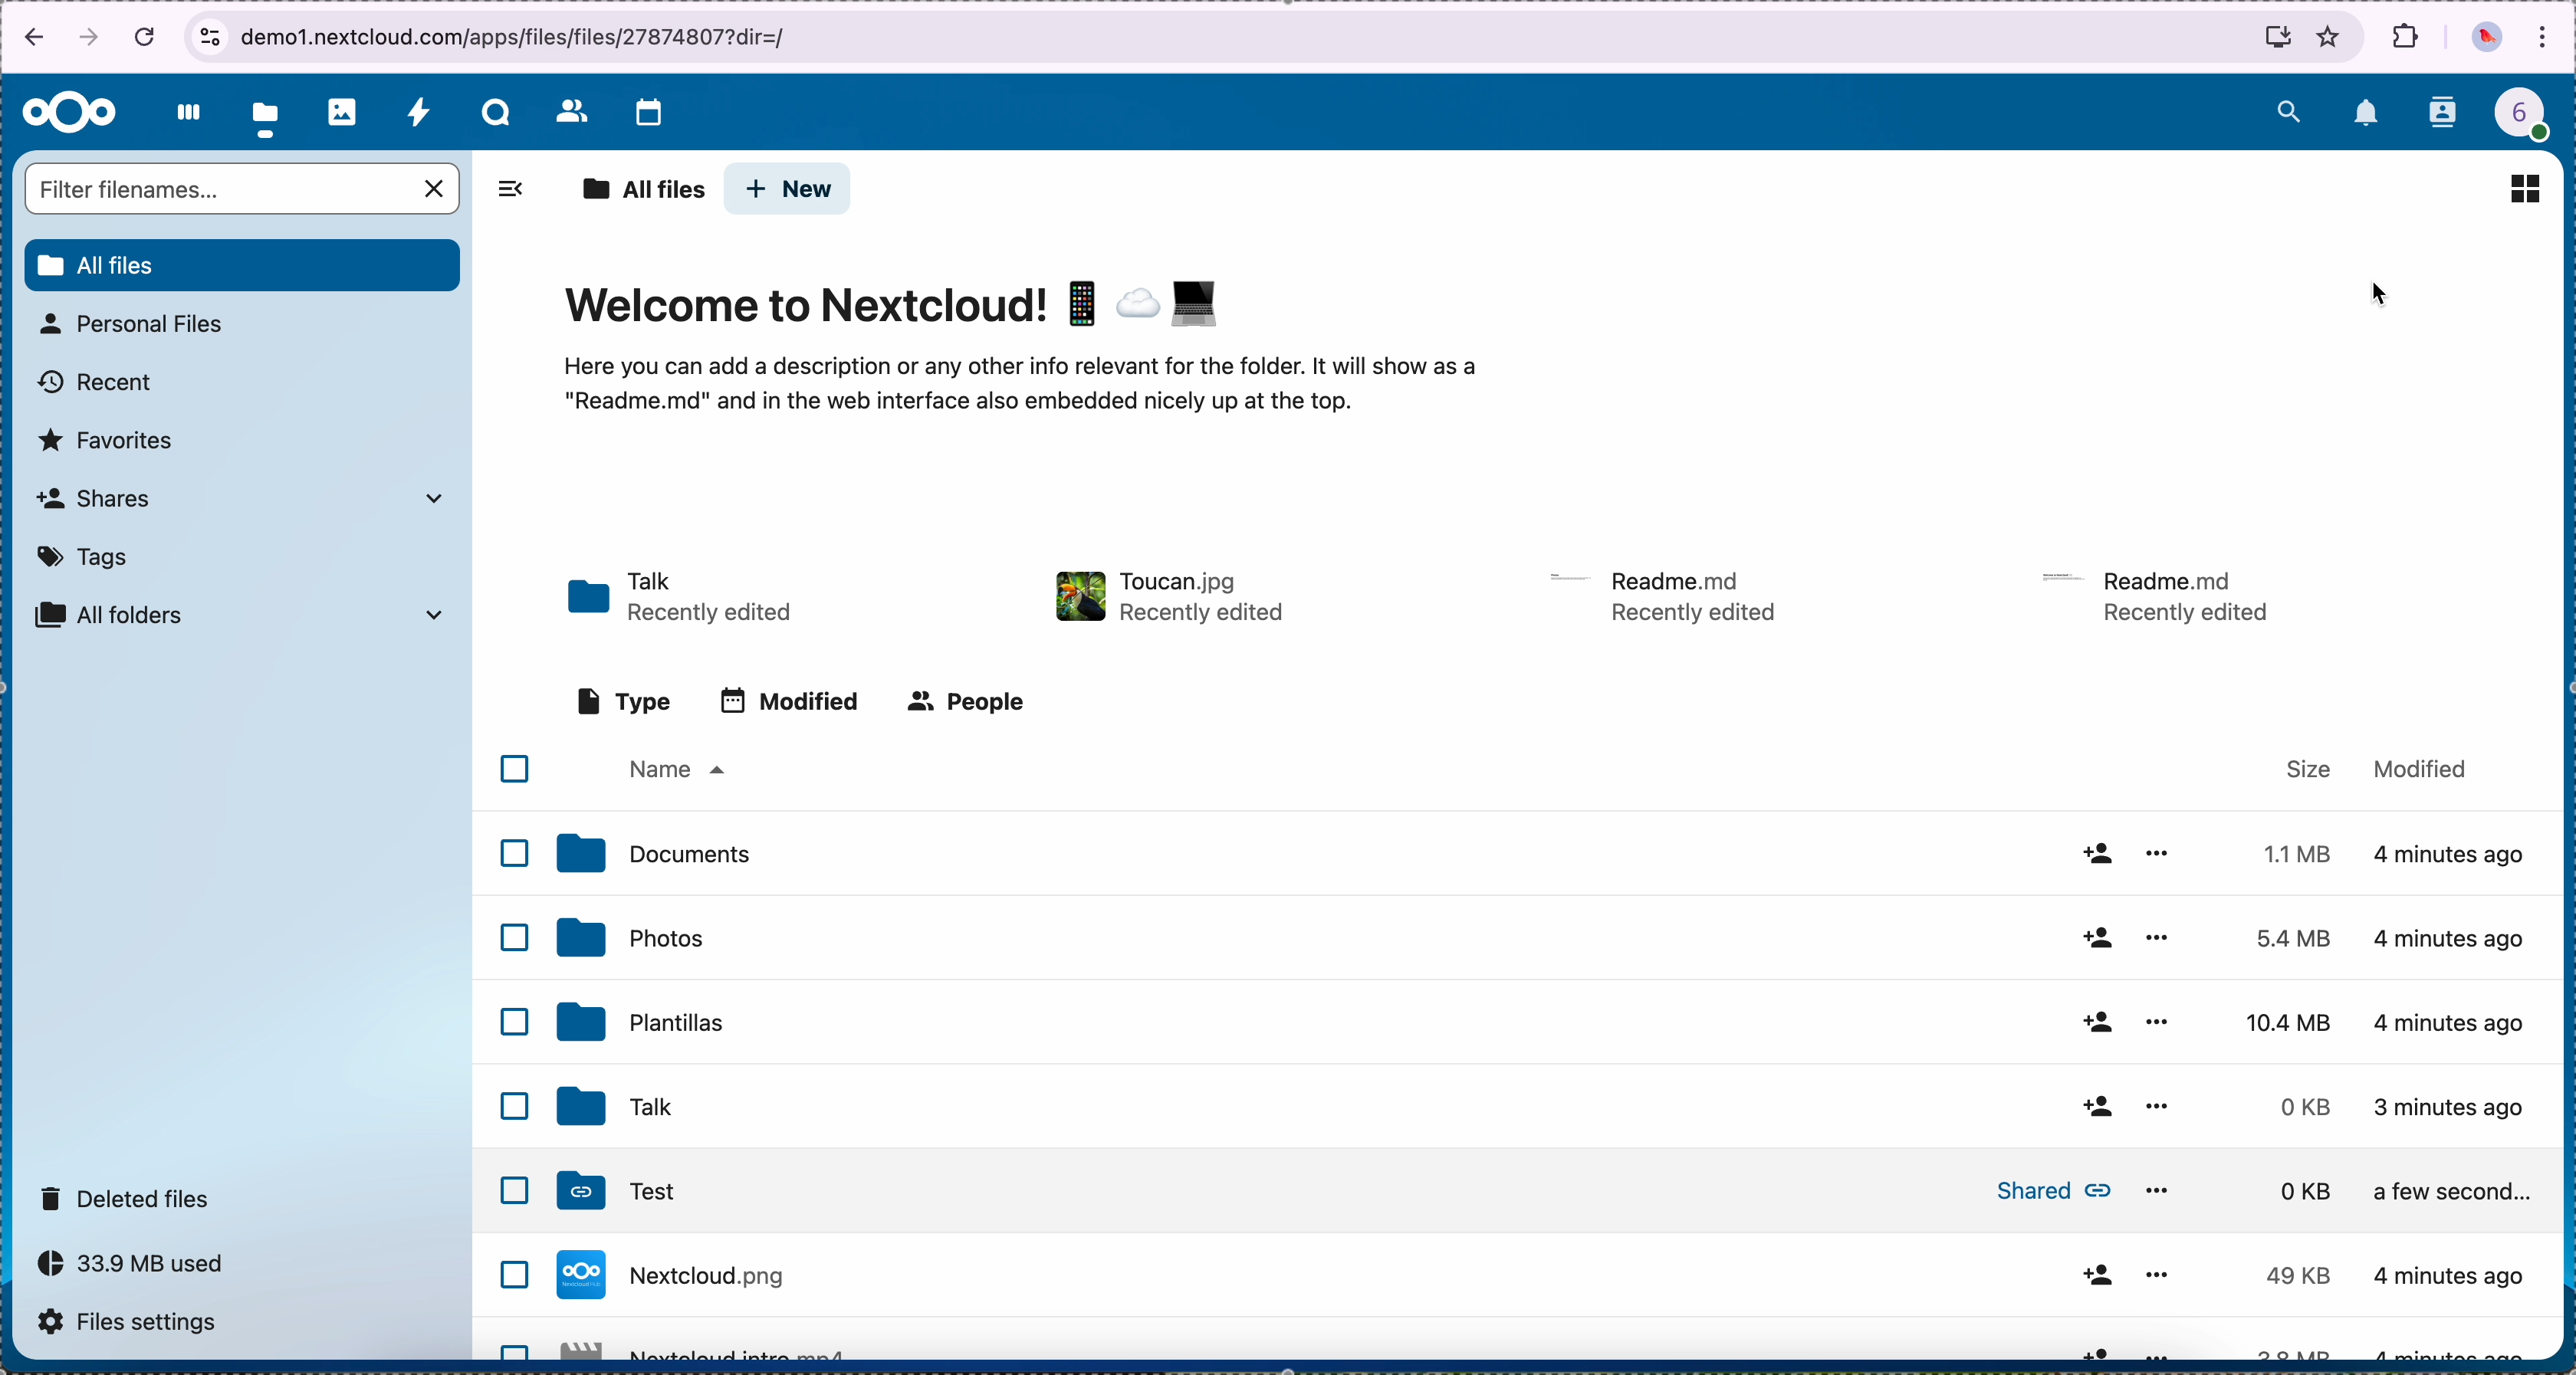 The width and height of the screenshot is (2576, 1375). I want to click on talk, so click(496, 112).